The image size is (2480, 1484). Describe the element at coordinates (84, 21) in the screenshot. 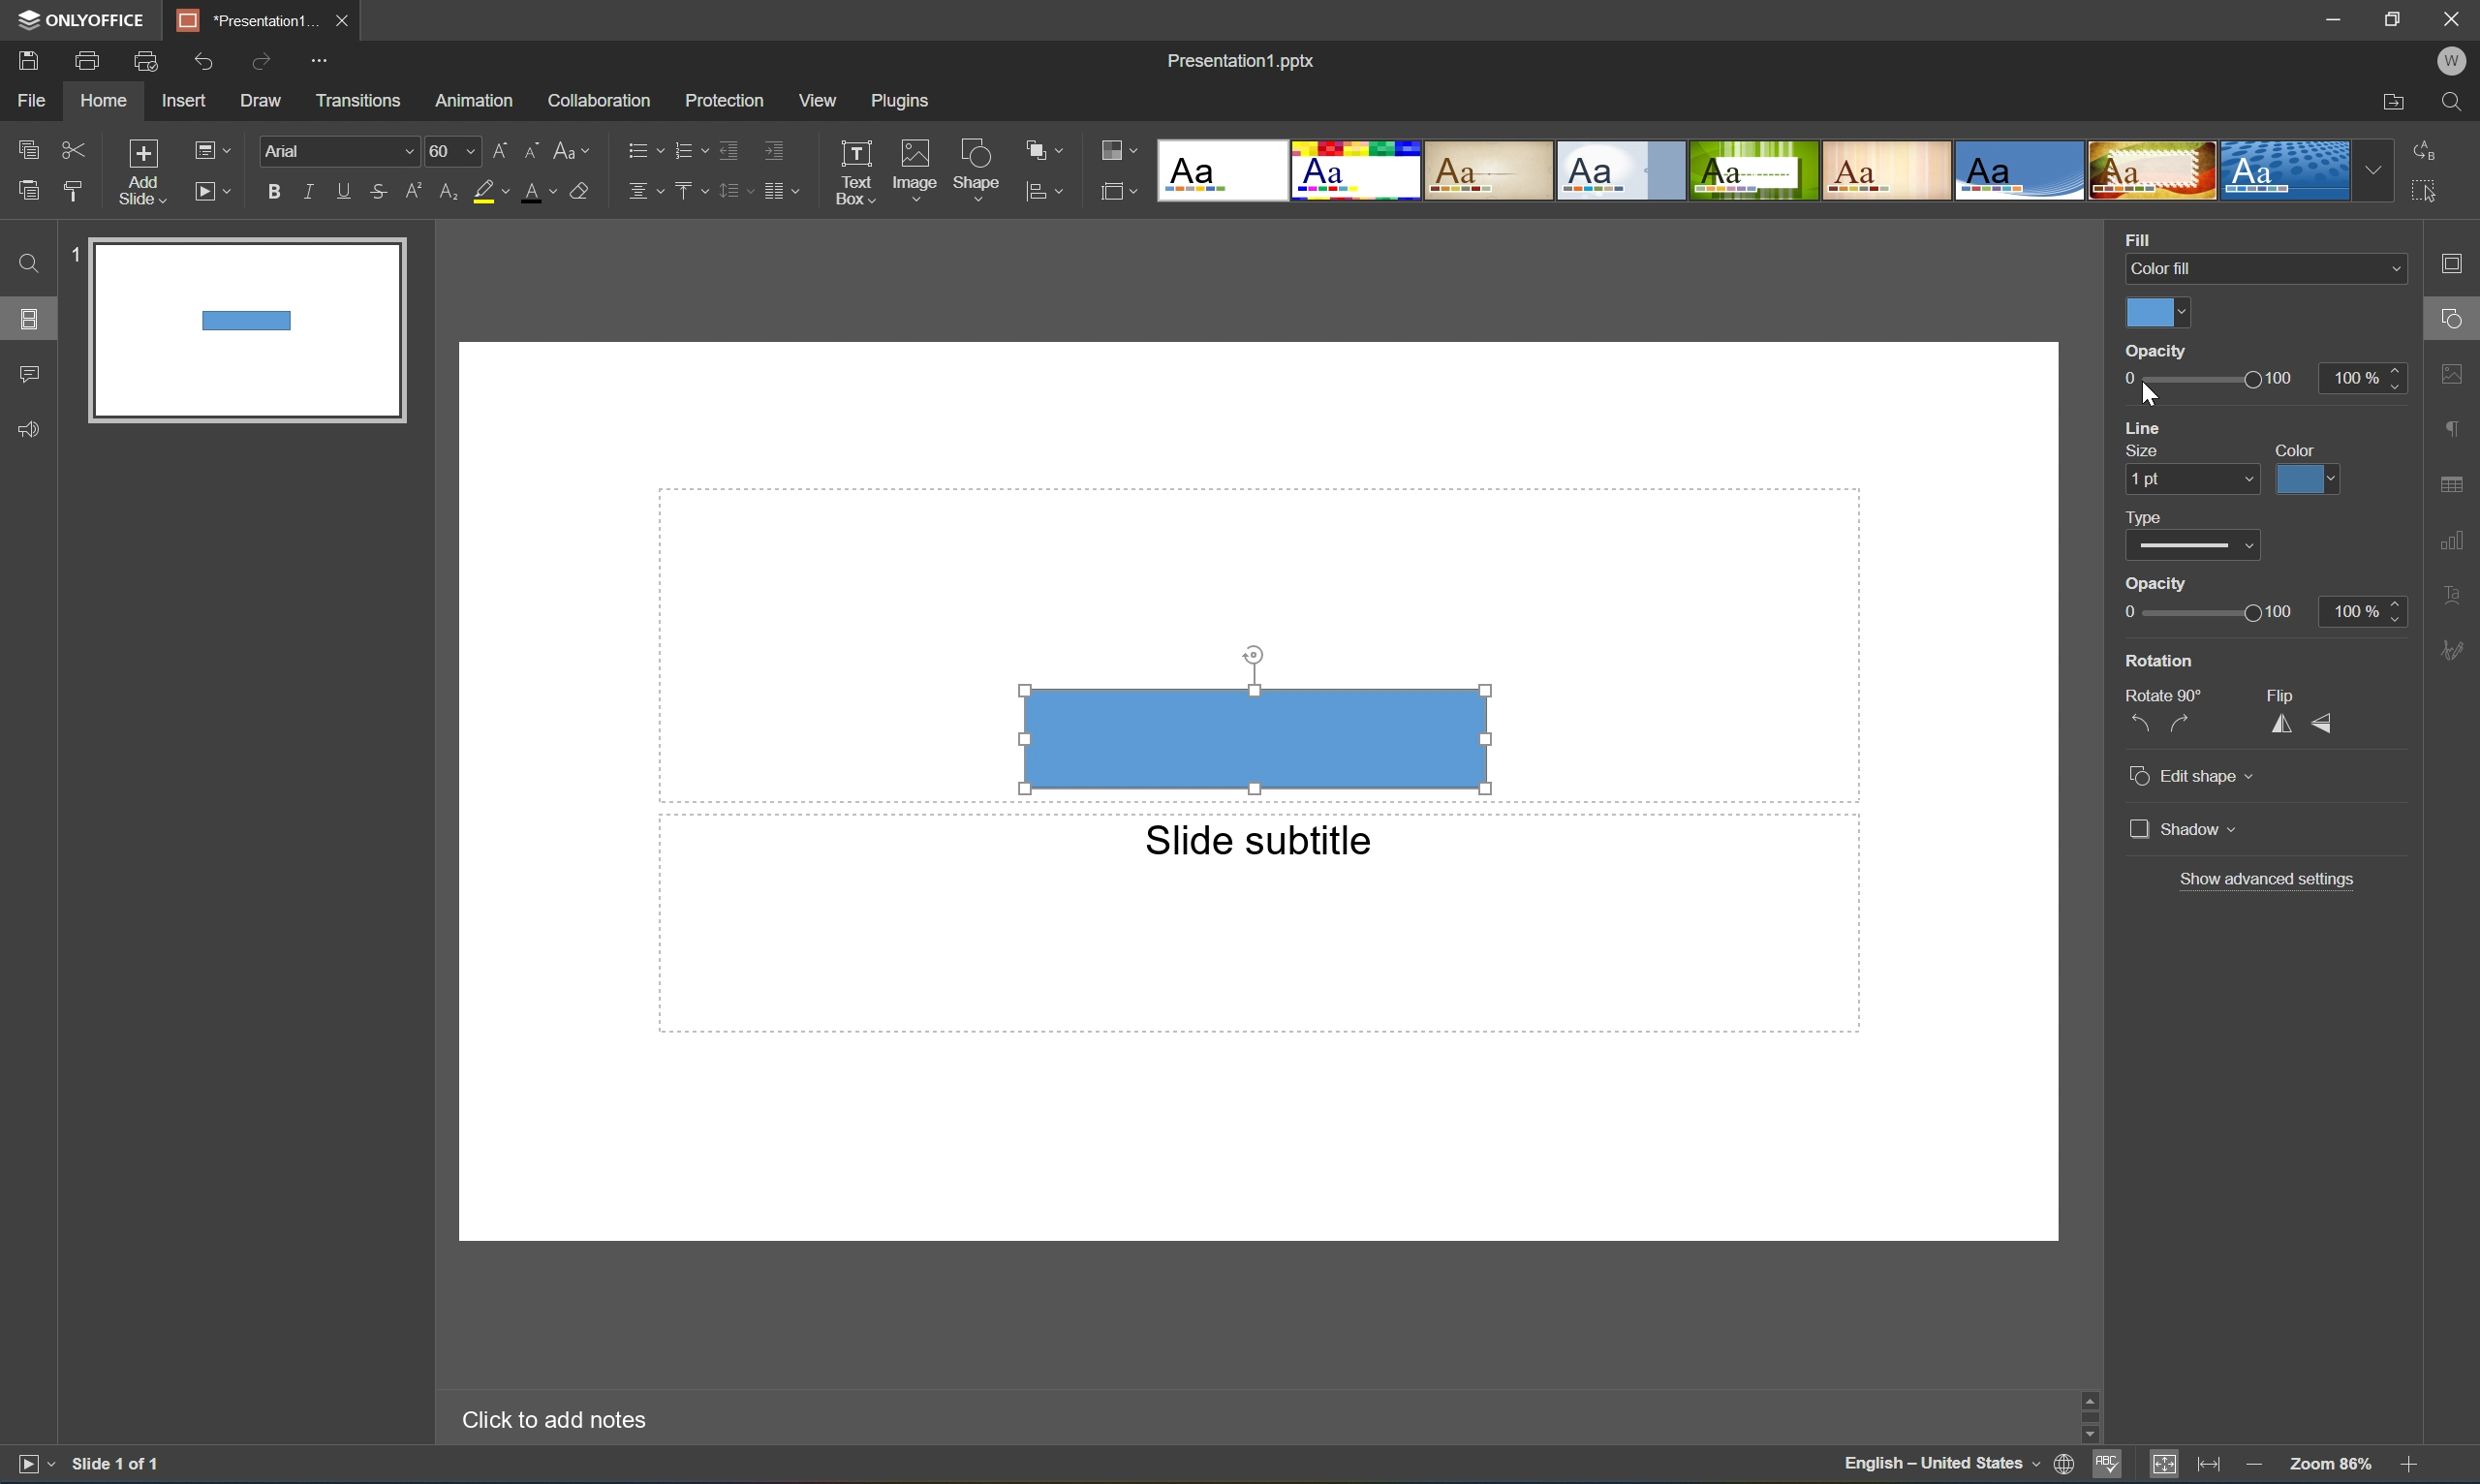

I see `ONLYOFFICE` at that location.